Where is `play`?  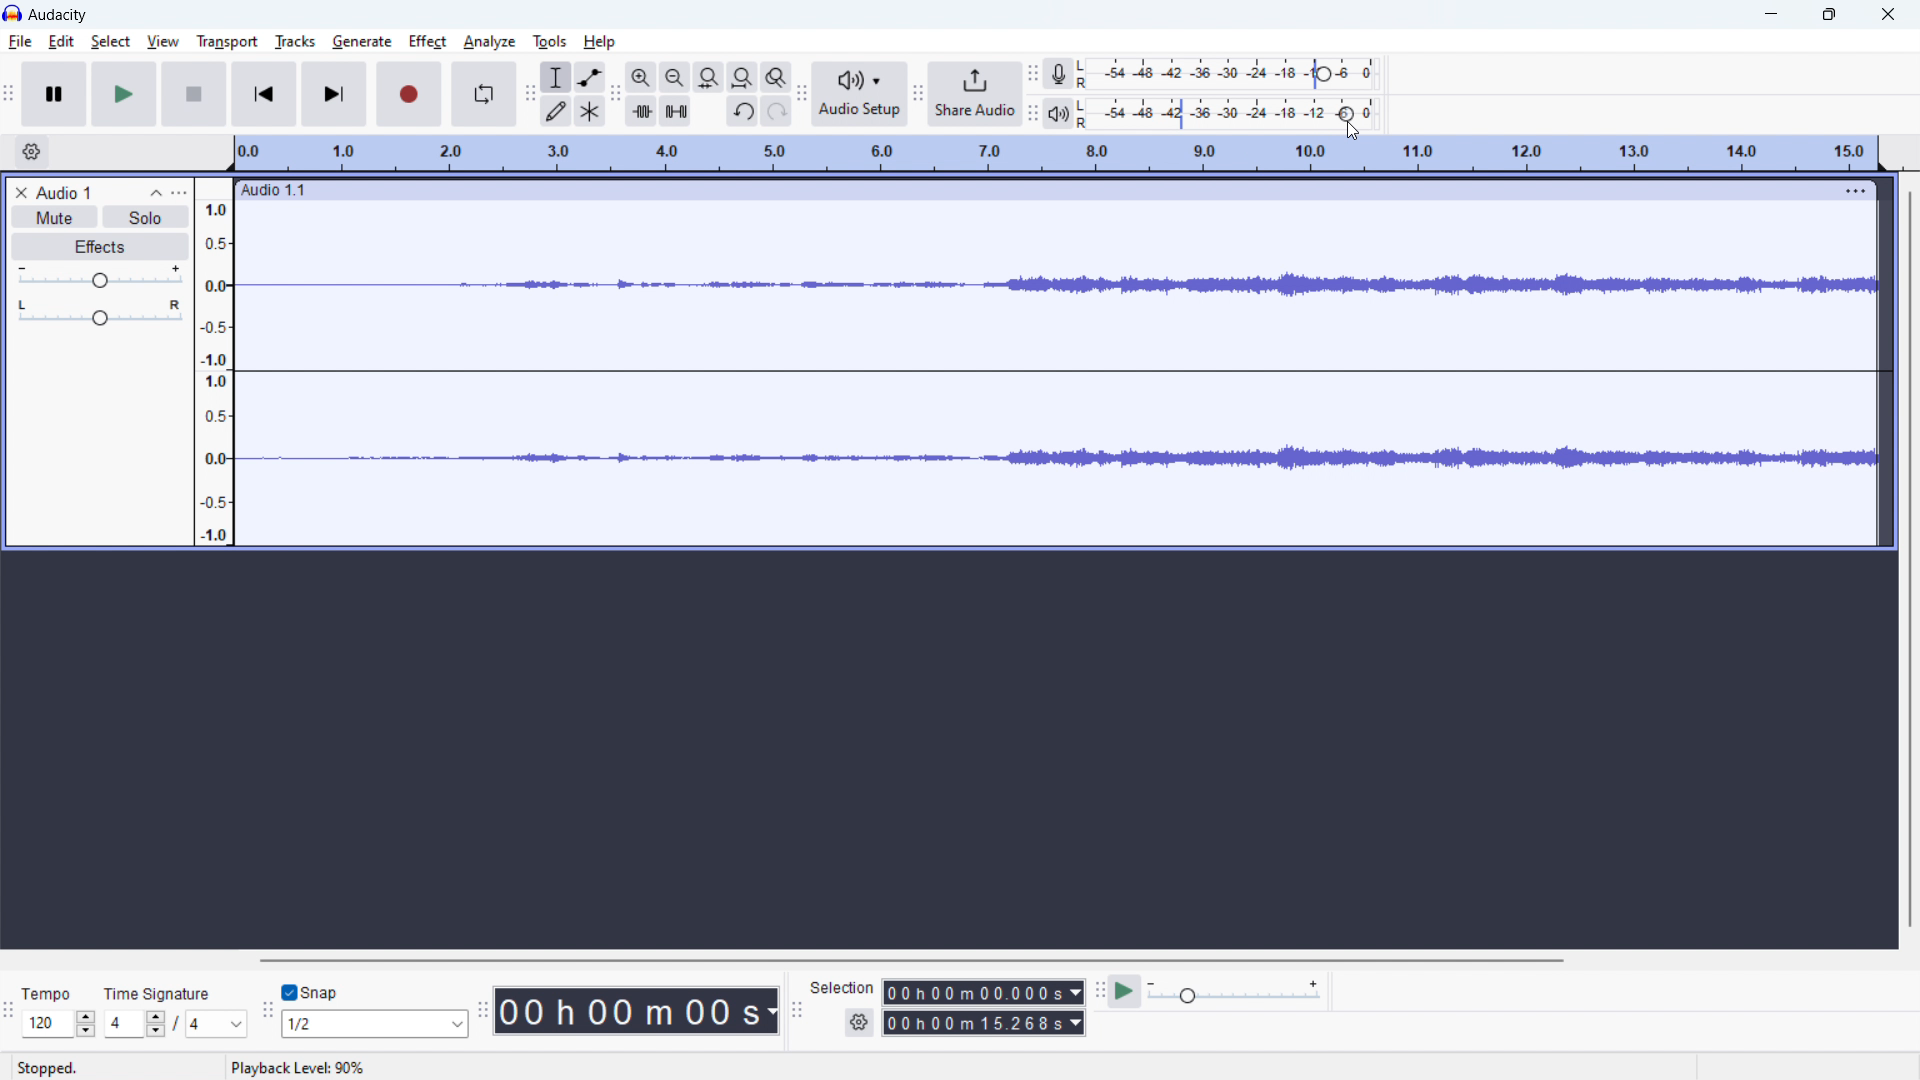
play is located at coordinates (122, 94).